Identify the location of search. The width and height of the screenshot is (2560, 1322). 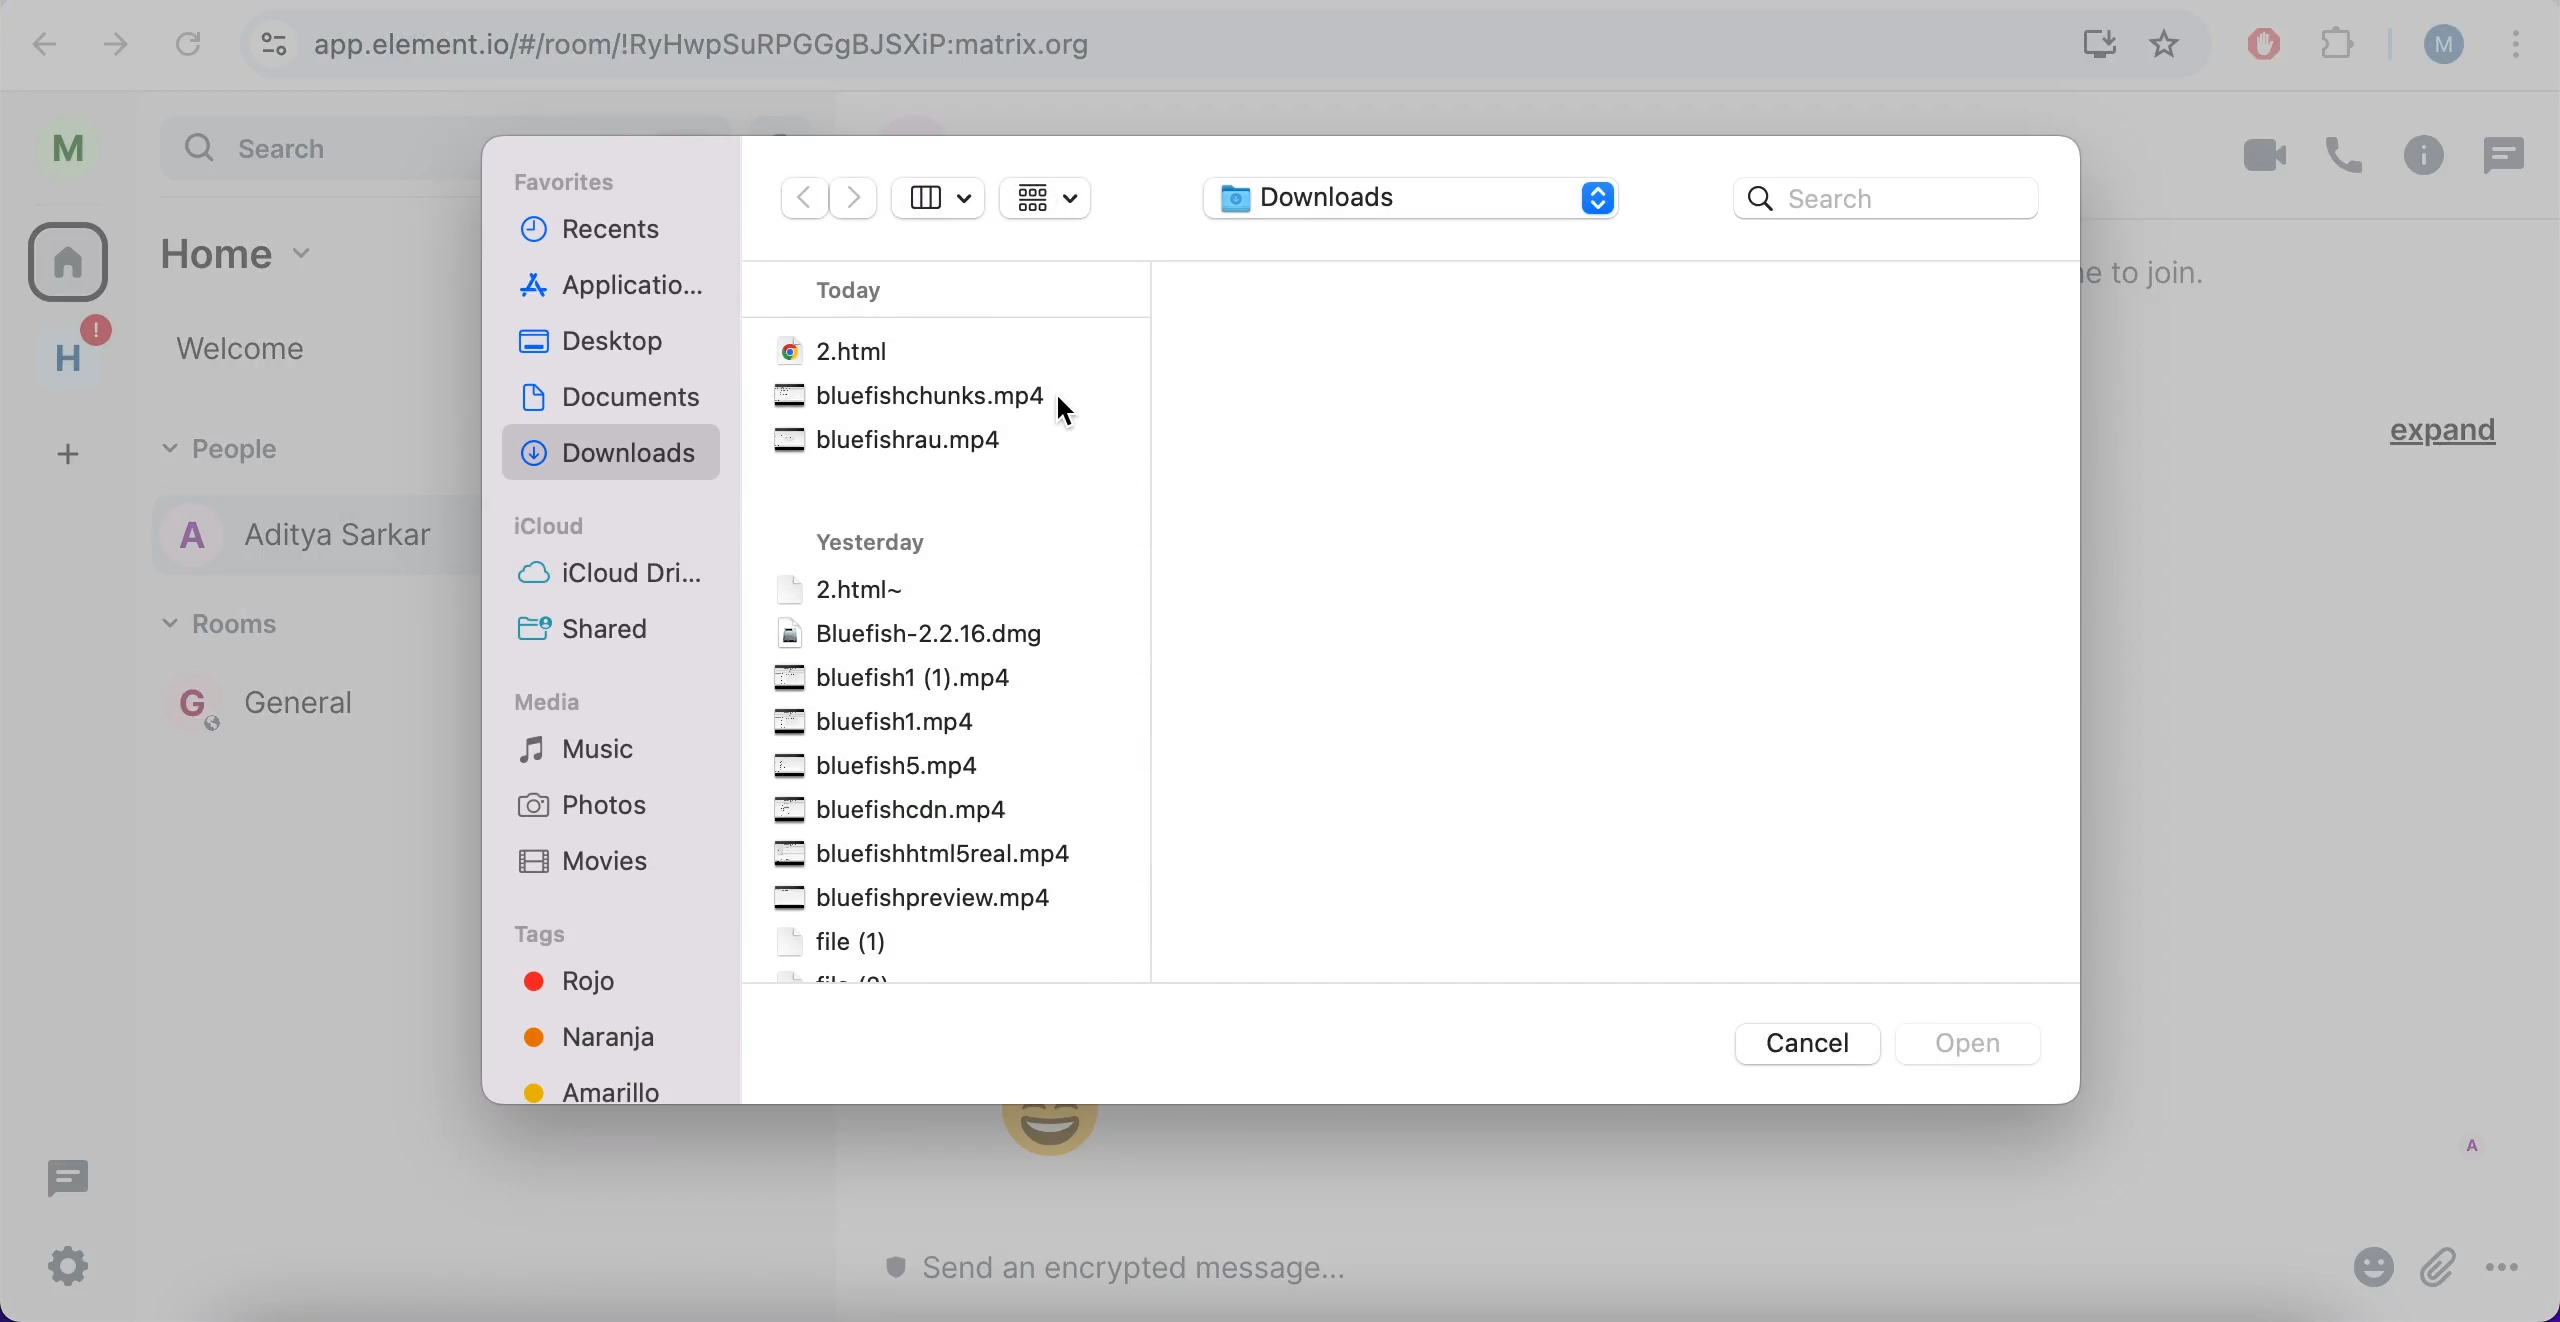
(283, 147).